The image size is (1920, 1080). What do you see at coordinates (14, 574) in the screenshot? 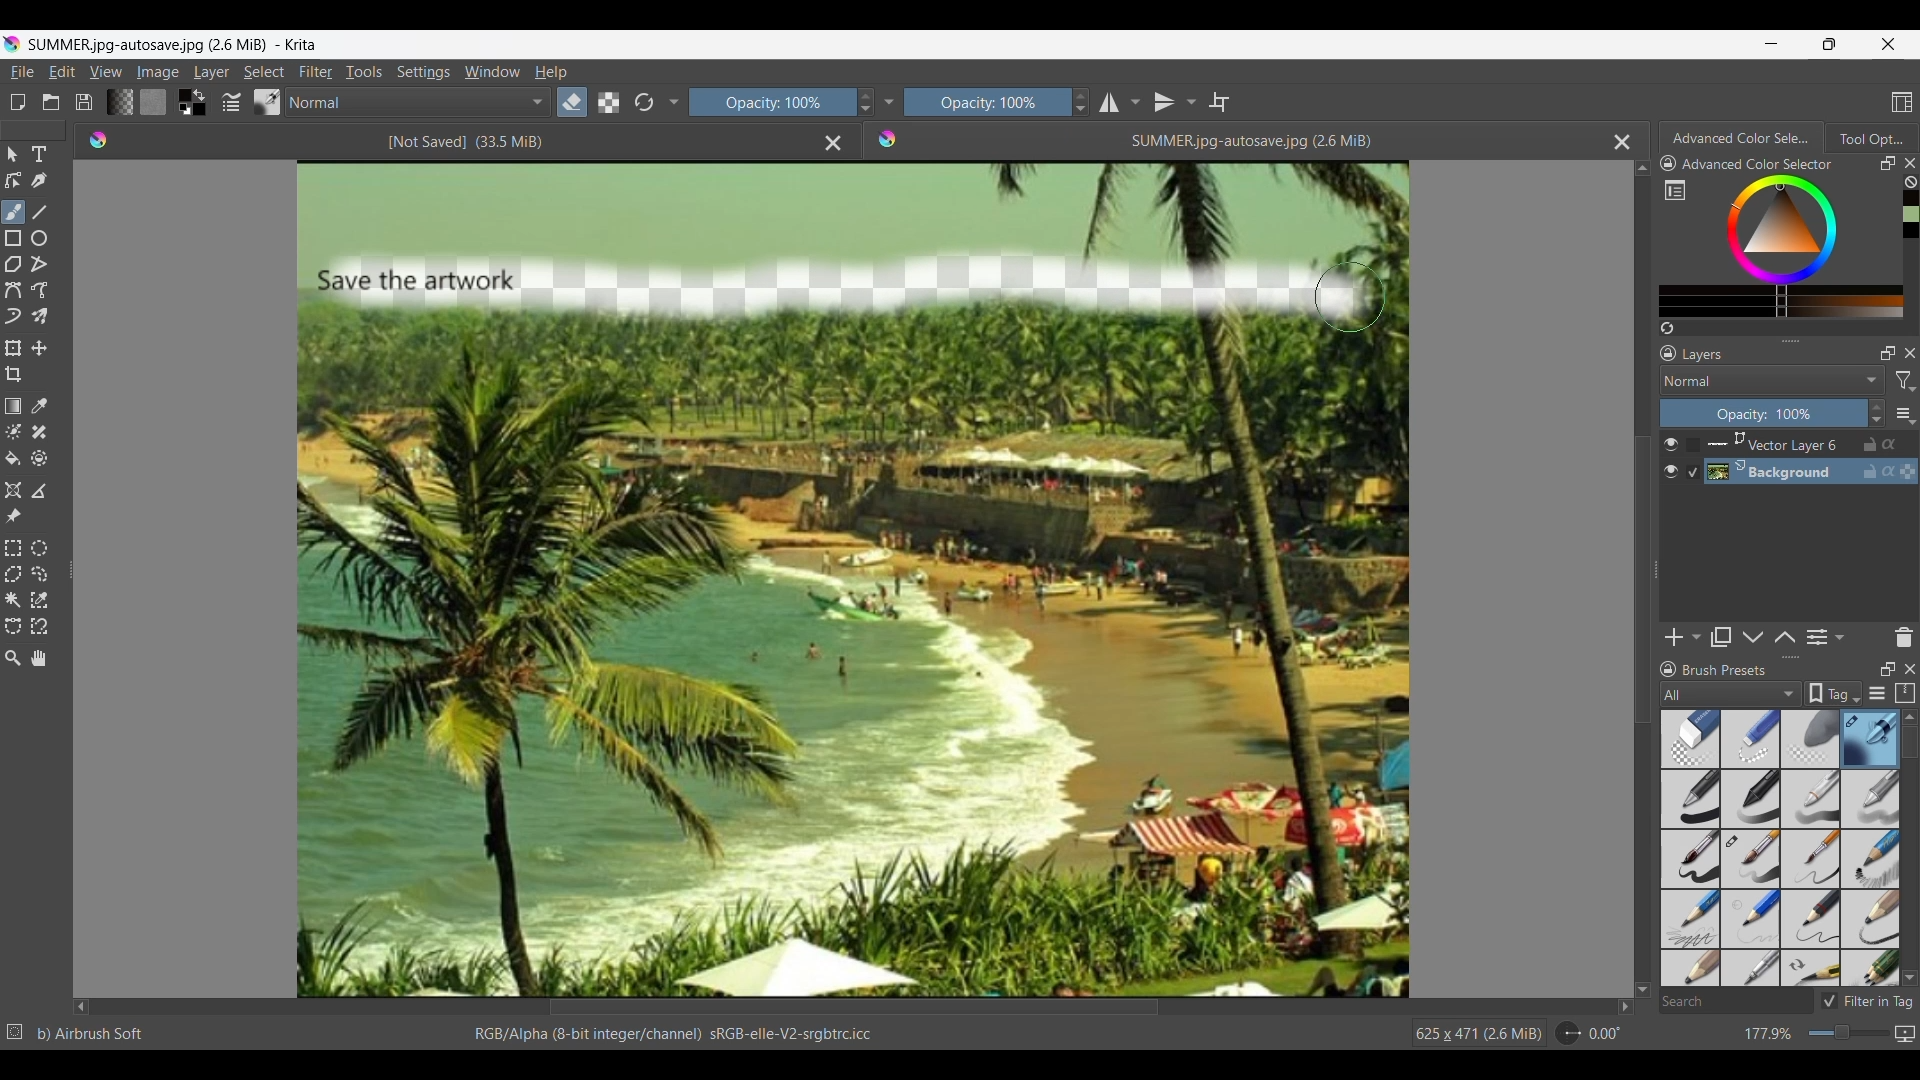
I see `Polygonal selection tool` at bounding box center [14, 574].